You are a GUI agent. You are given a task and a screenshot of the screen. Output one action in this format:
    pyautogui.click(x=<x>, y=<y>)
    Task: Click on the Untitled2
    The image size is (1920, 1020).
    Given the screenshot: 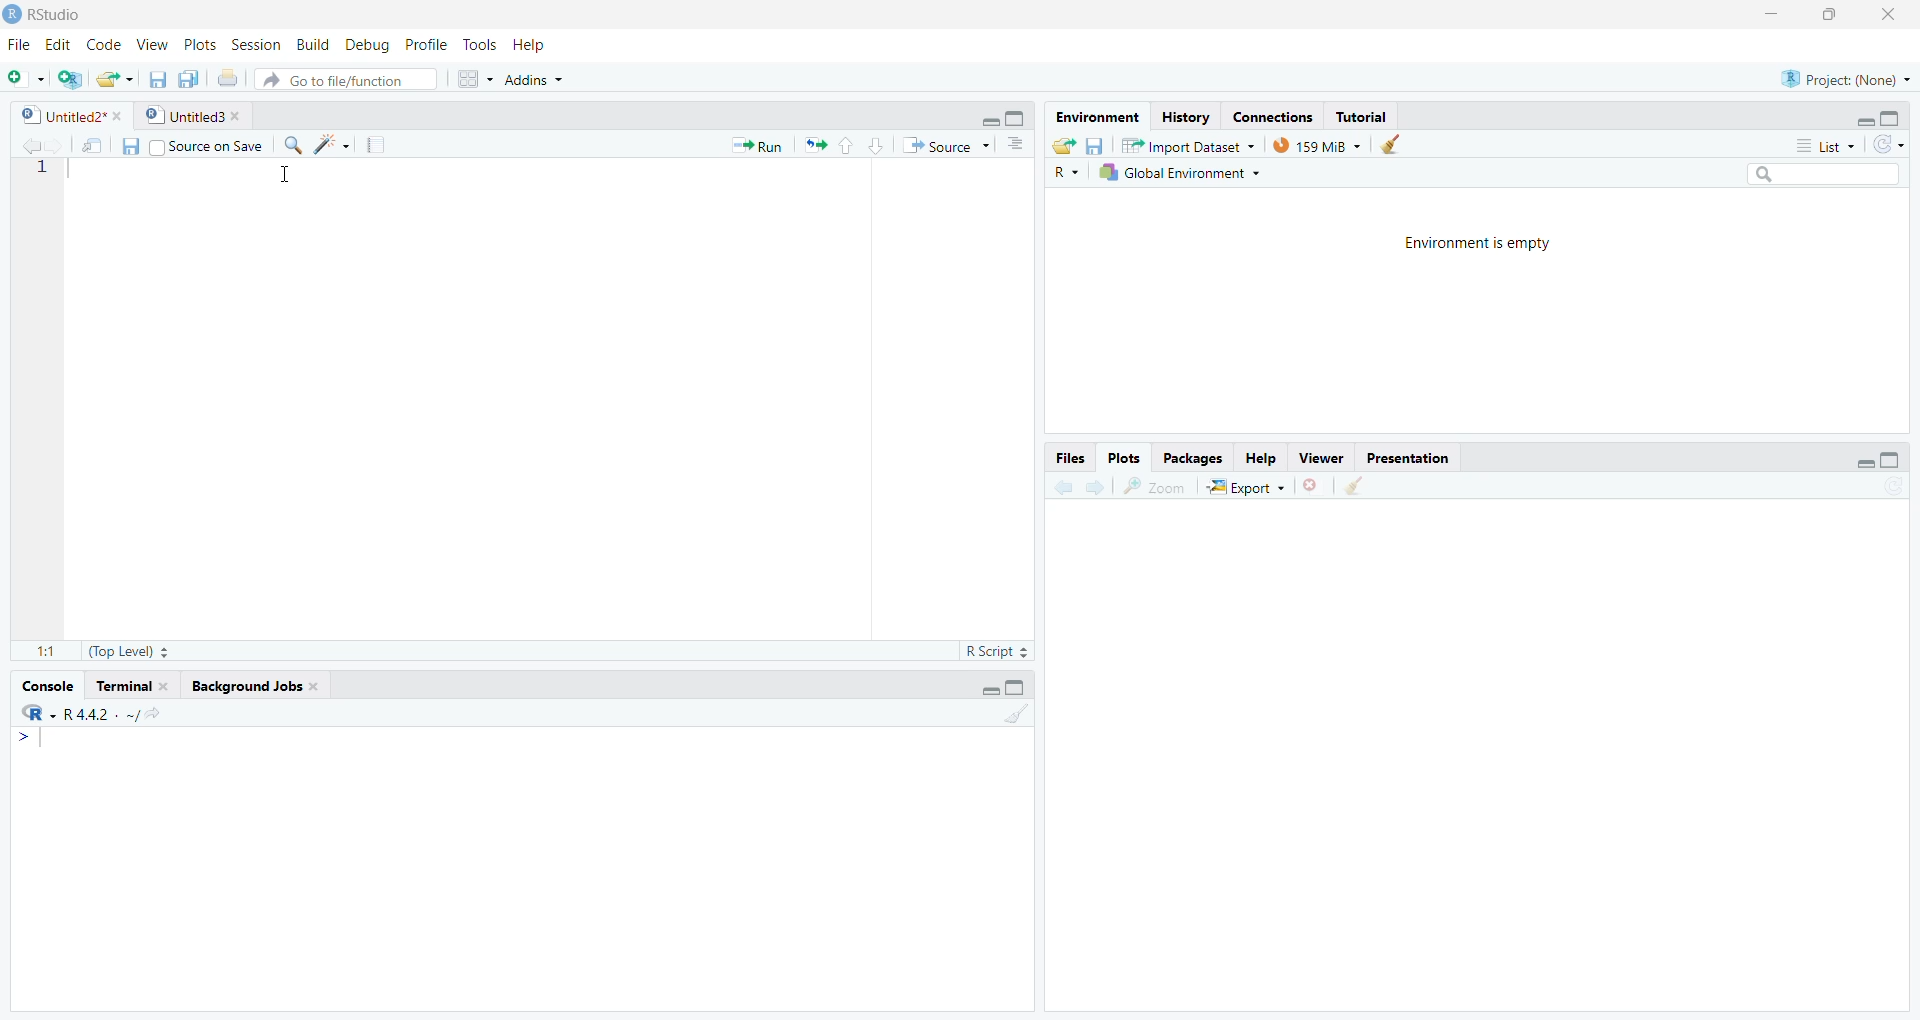 What is the action you would take?
    pyautogui.click(x=72, y=117)
    